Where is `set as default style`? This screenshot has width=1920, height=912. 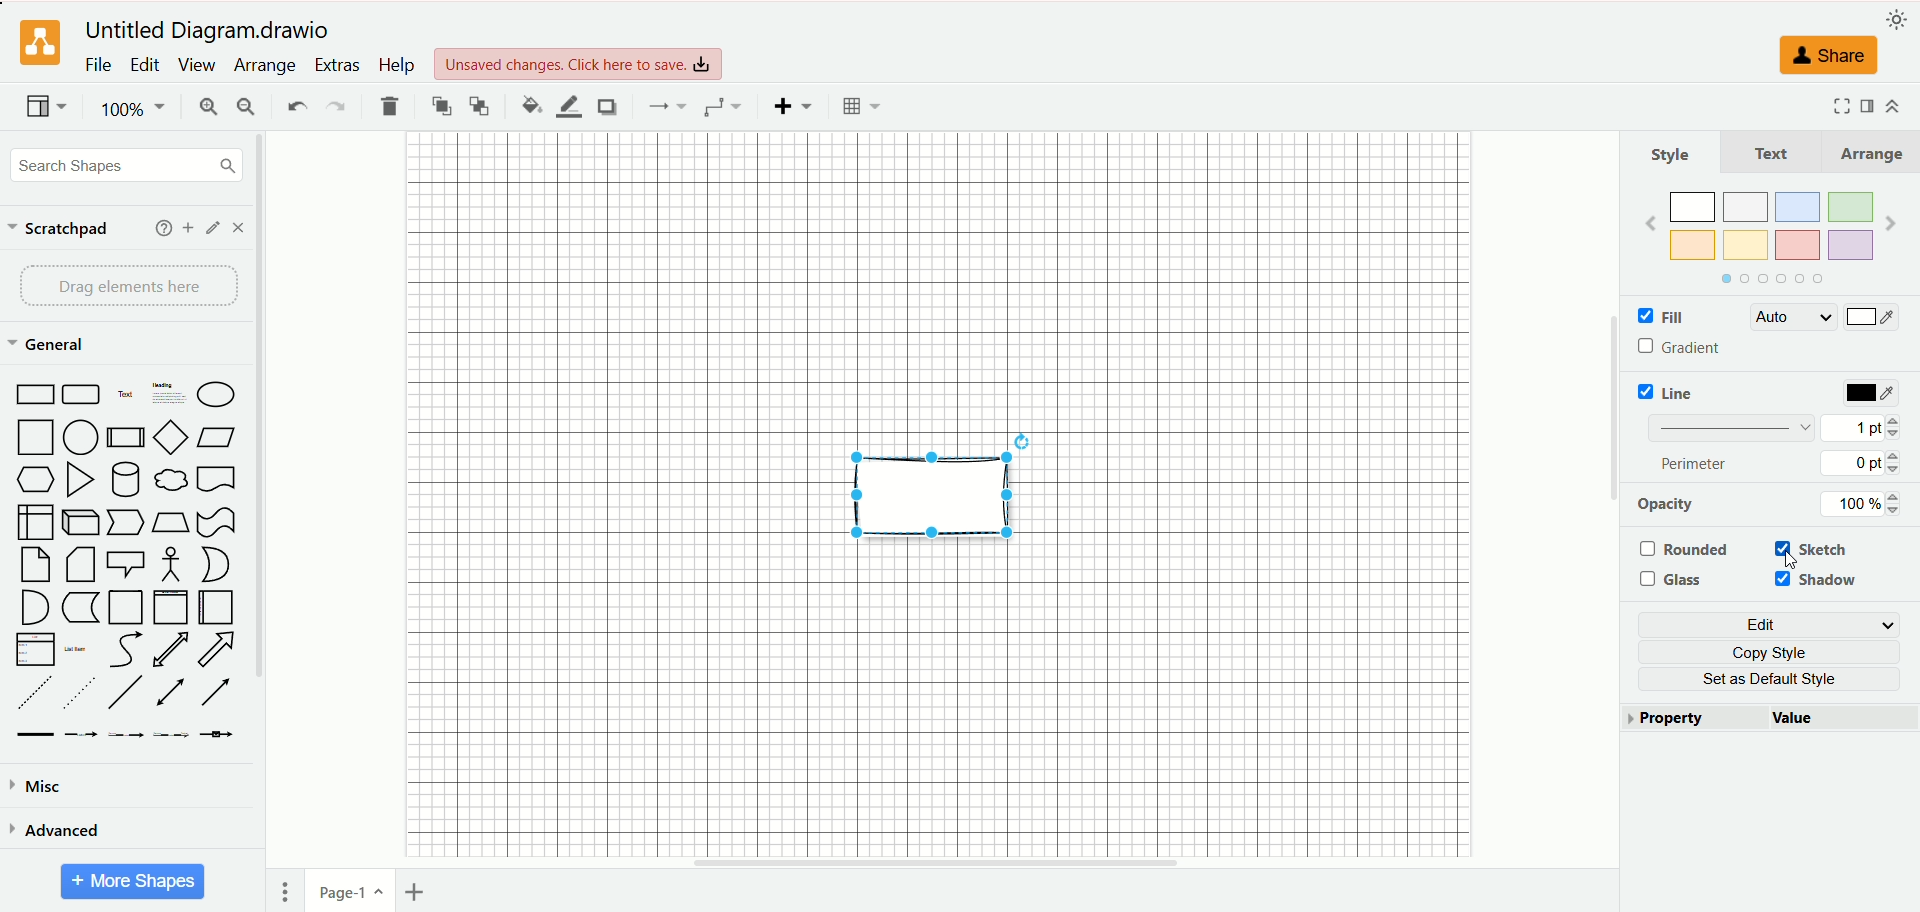 set as default style is located at coordinates (1779, 679).